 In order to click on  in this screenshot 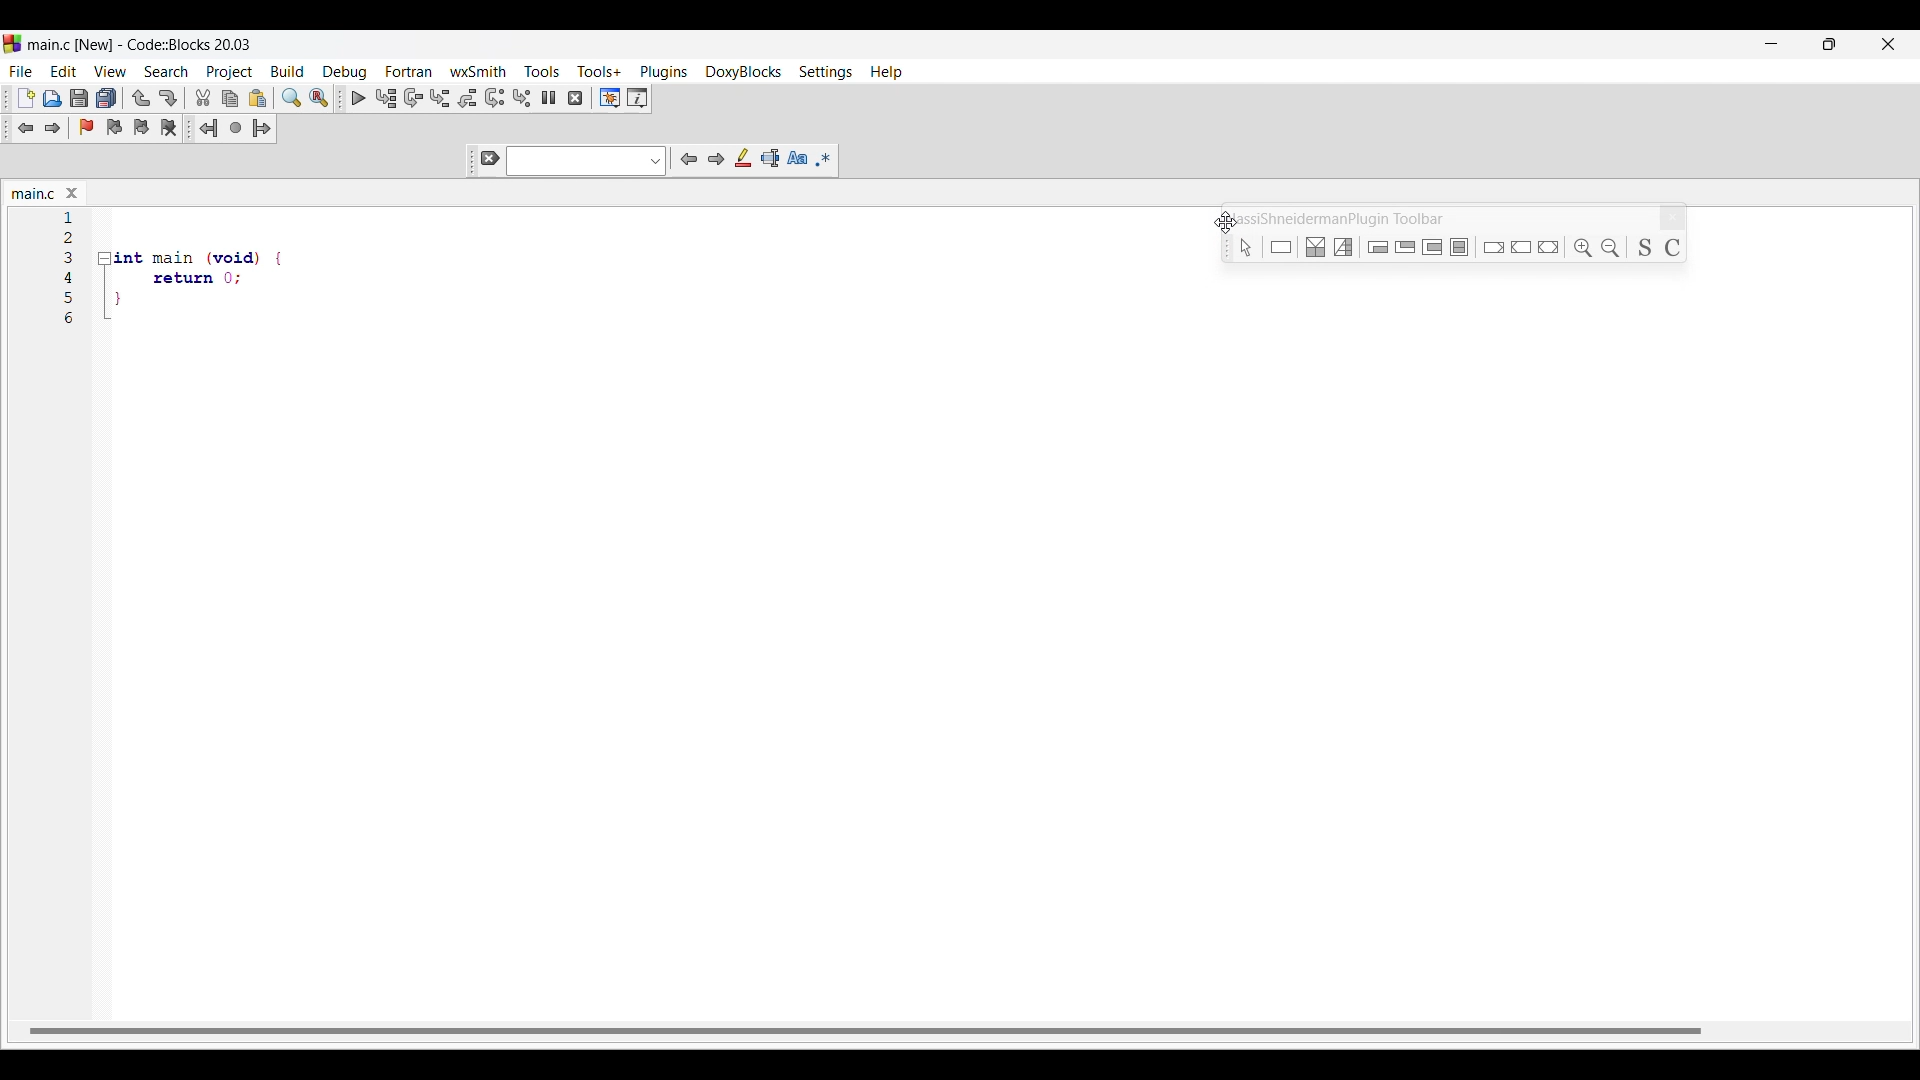, I will do `click(73, 320)`.